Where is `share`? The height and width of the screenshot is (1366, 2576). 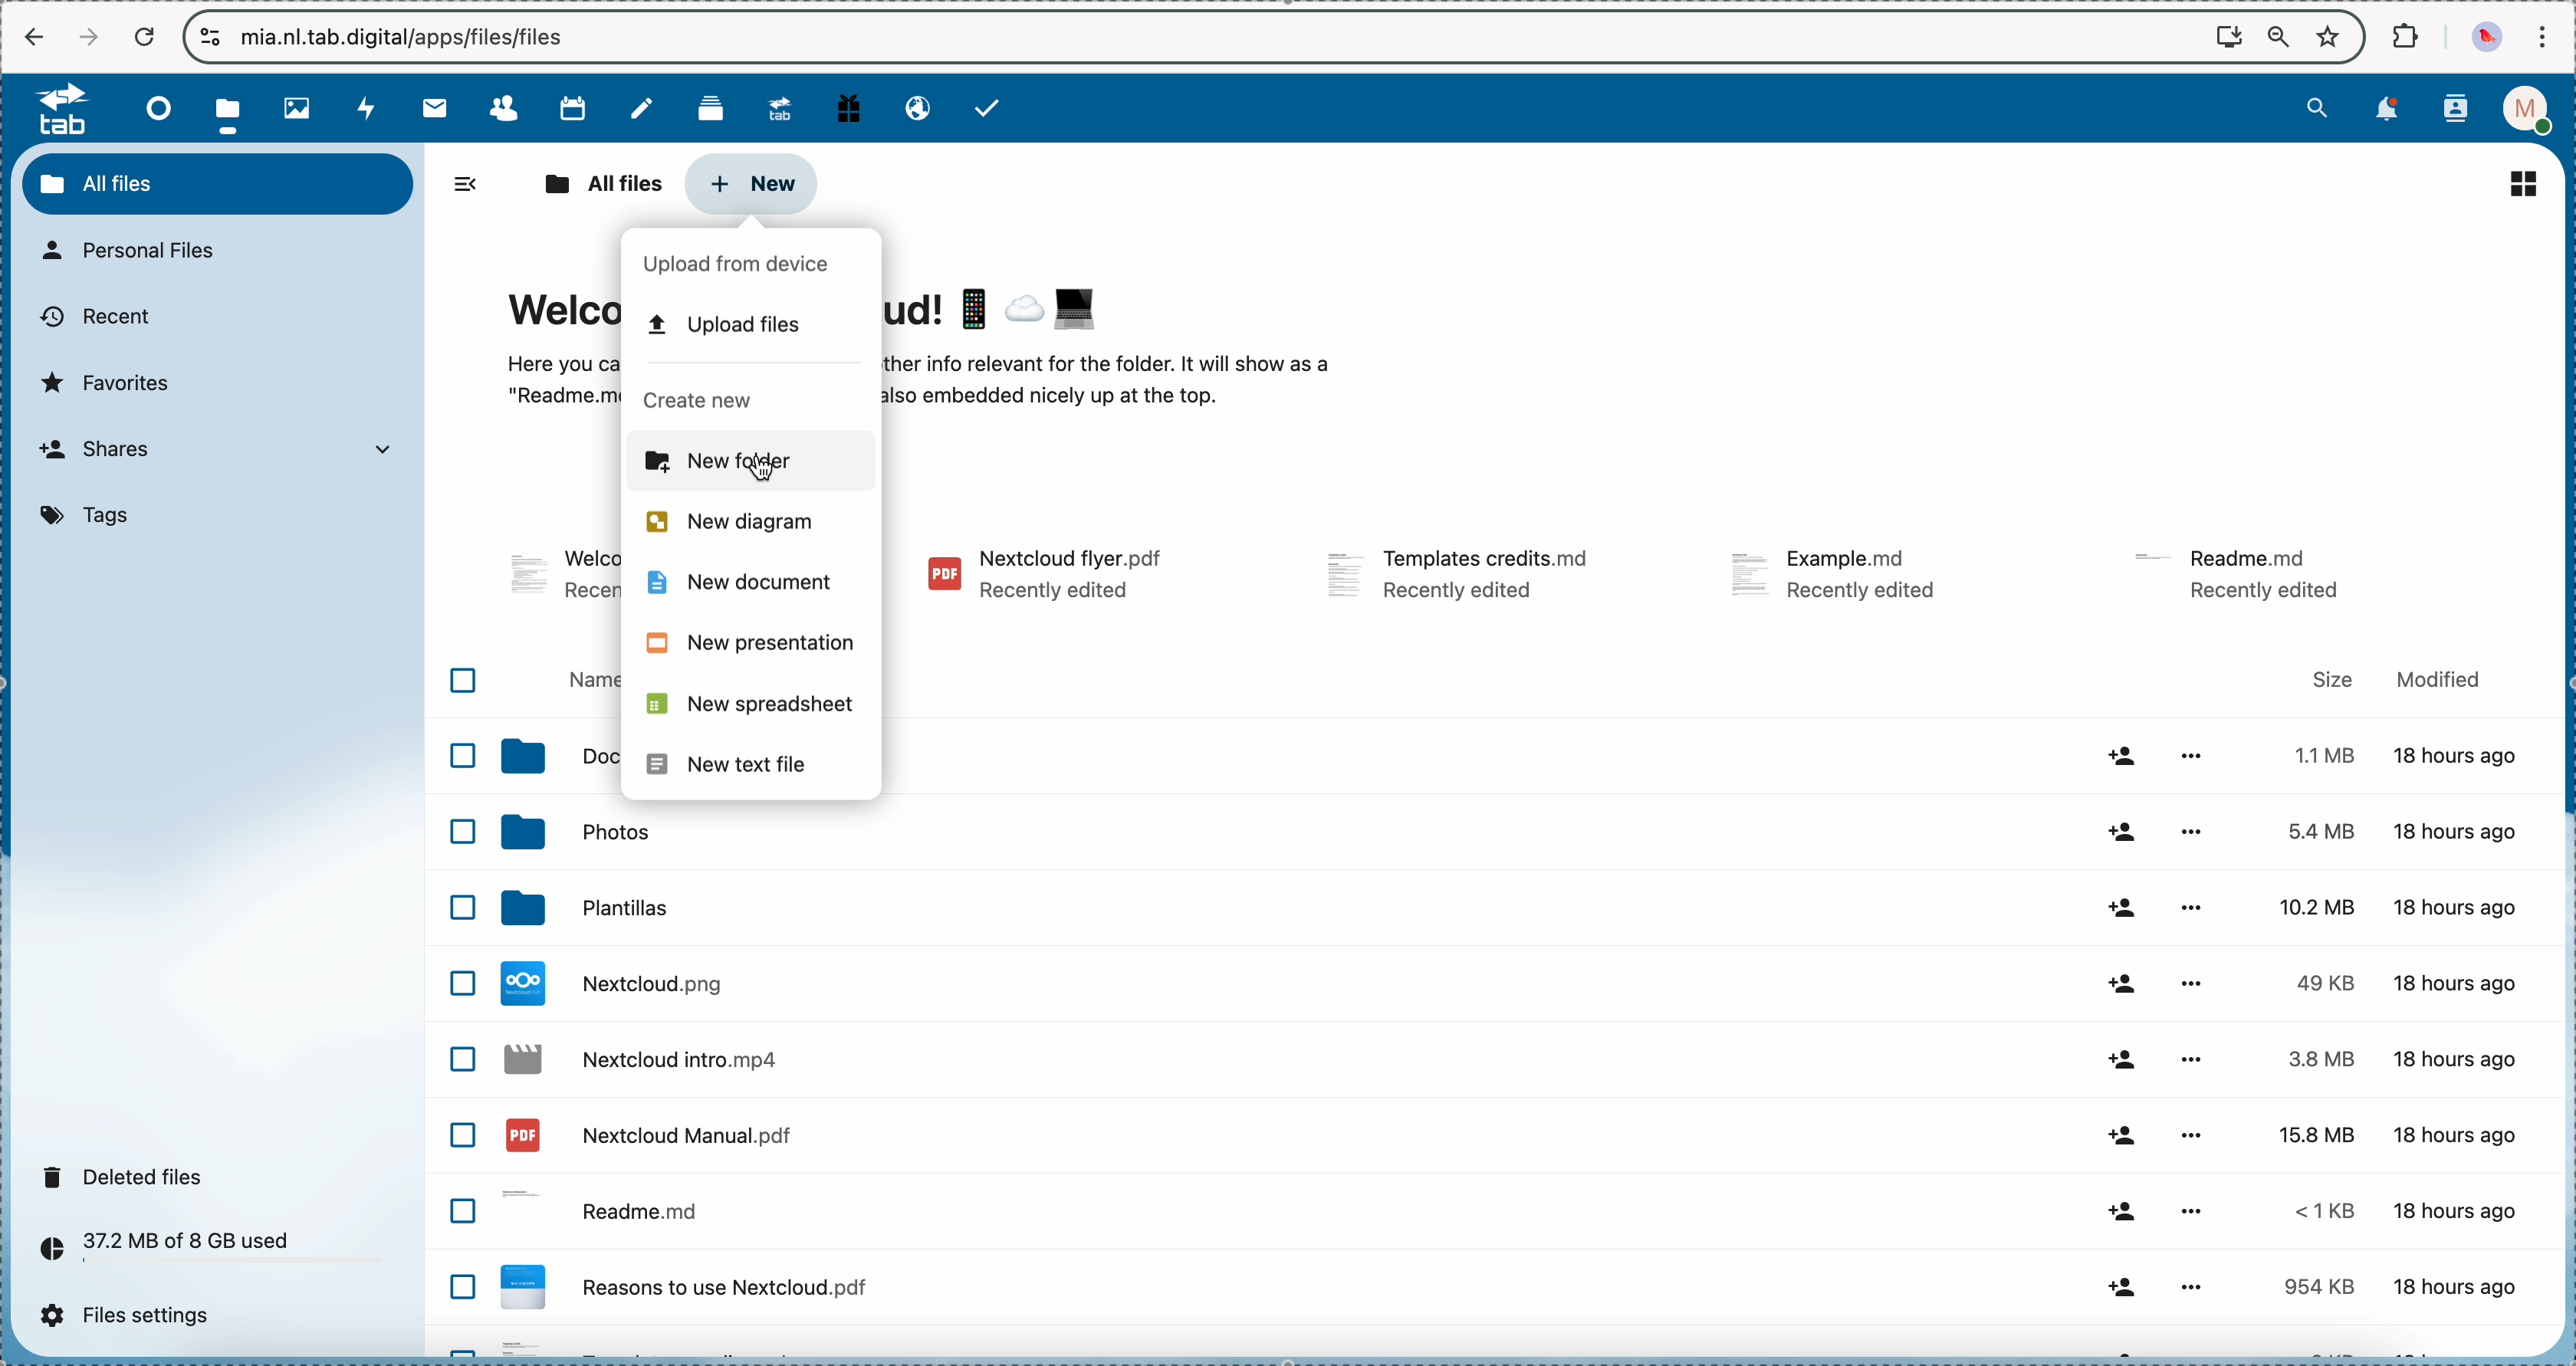 share is located at coordinates (2123, 1215).